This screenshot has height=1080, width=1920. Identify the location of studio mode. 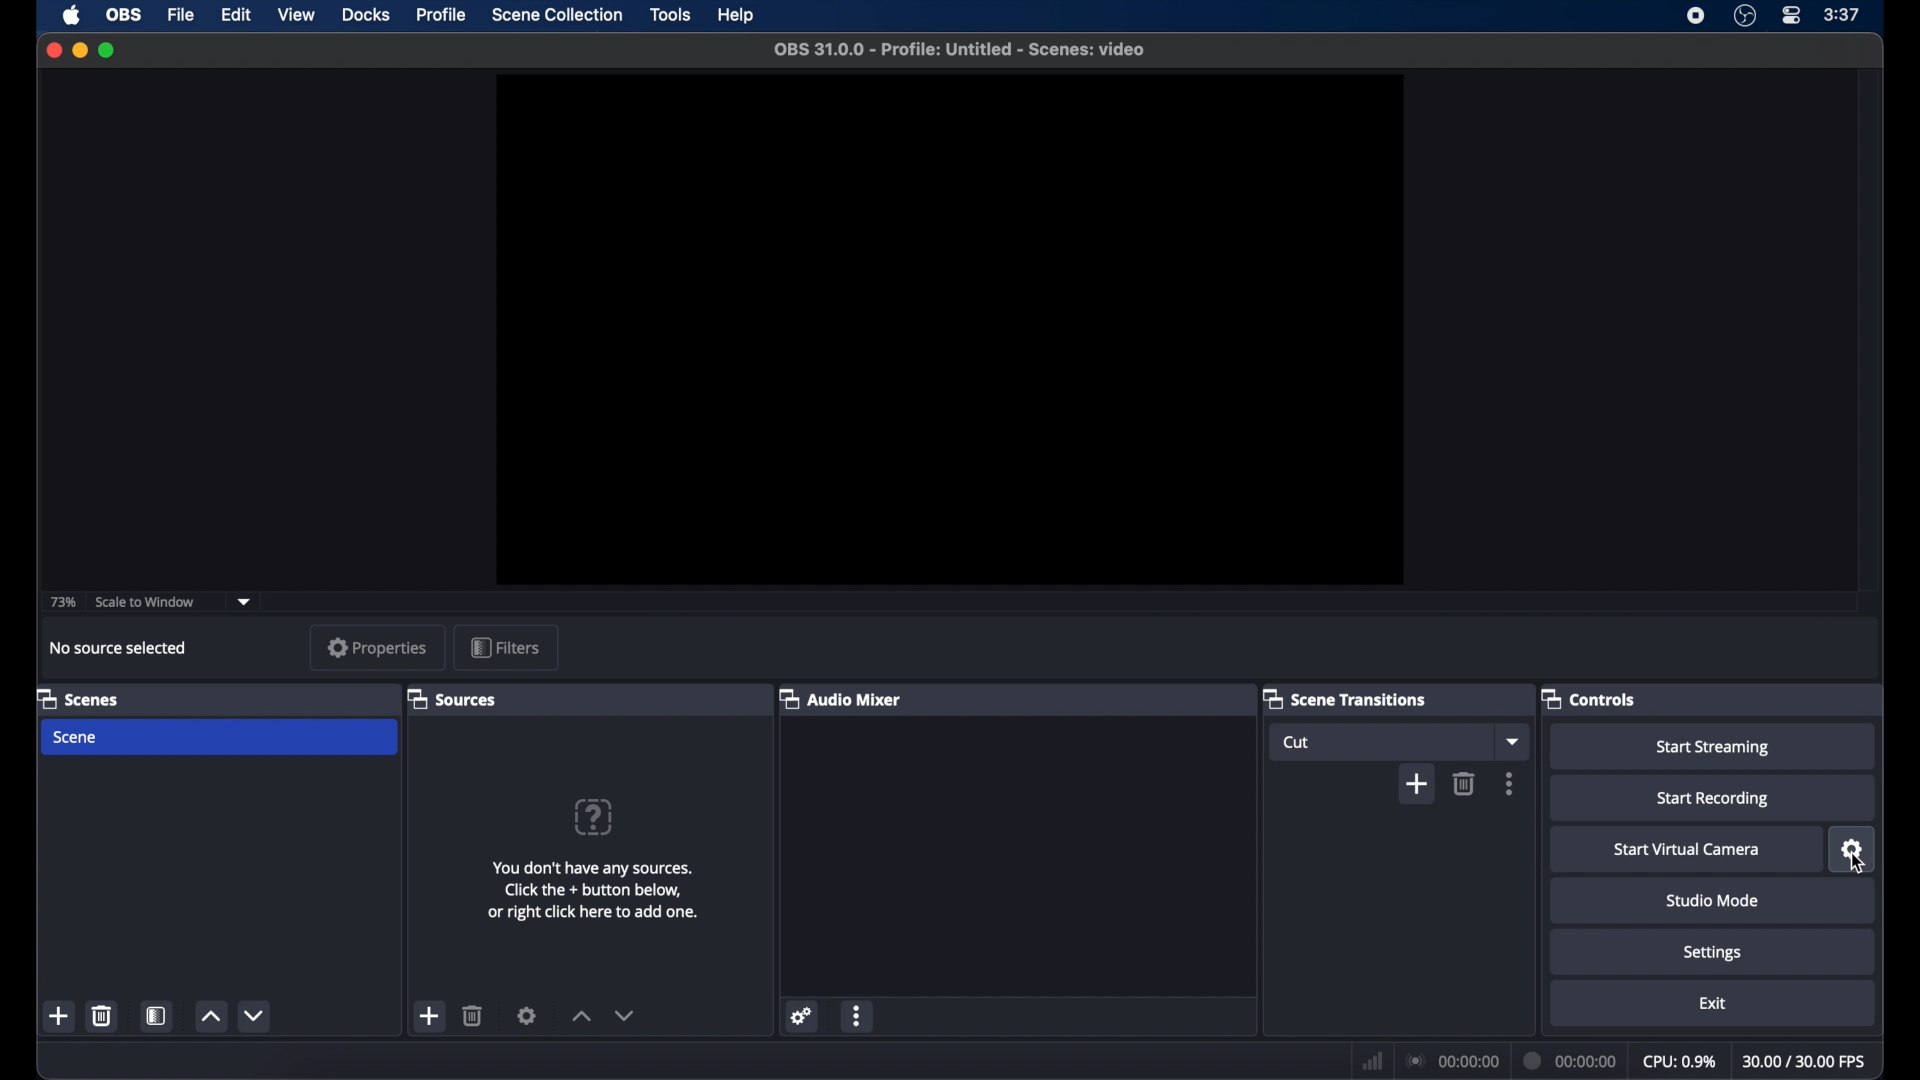
(1715, 901).